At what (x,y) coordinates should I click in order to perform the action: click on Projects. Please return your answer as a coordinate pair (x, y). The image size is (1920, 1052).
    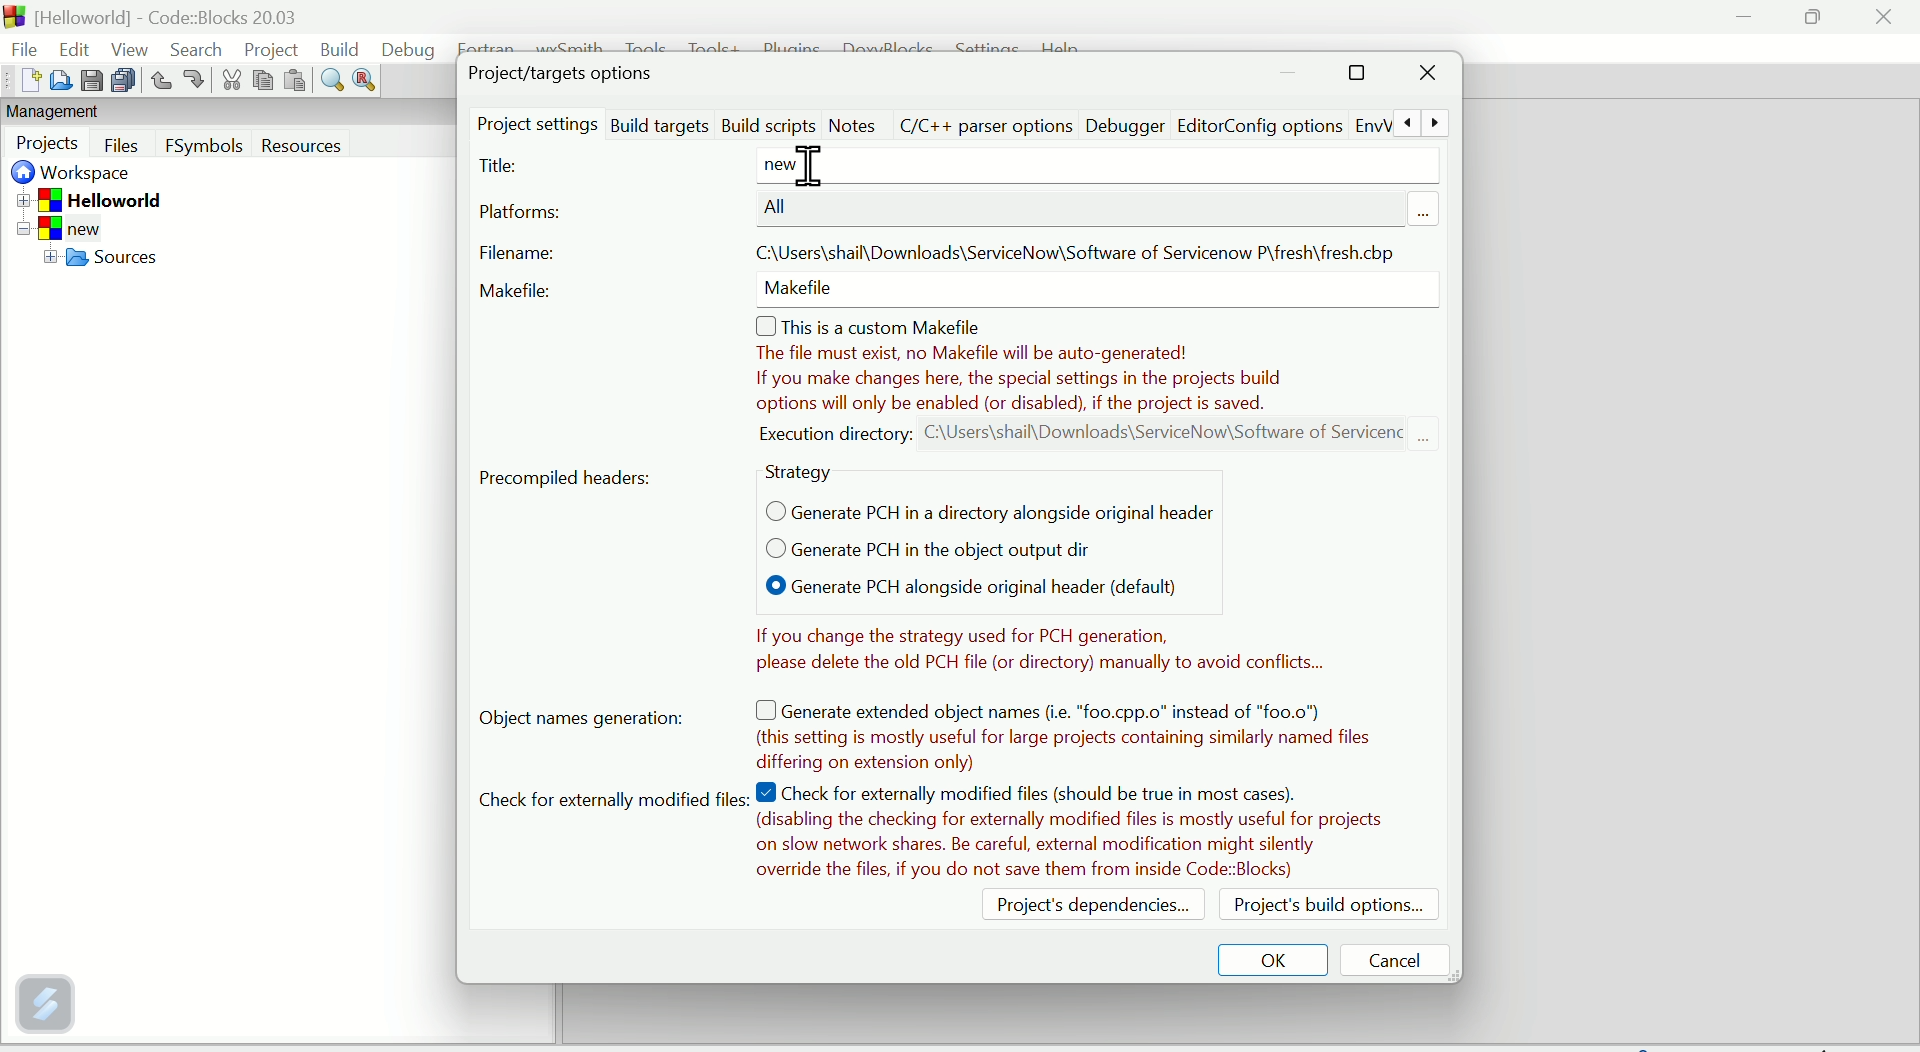
    Looking at the image, I should click on (49, 144).